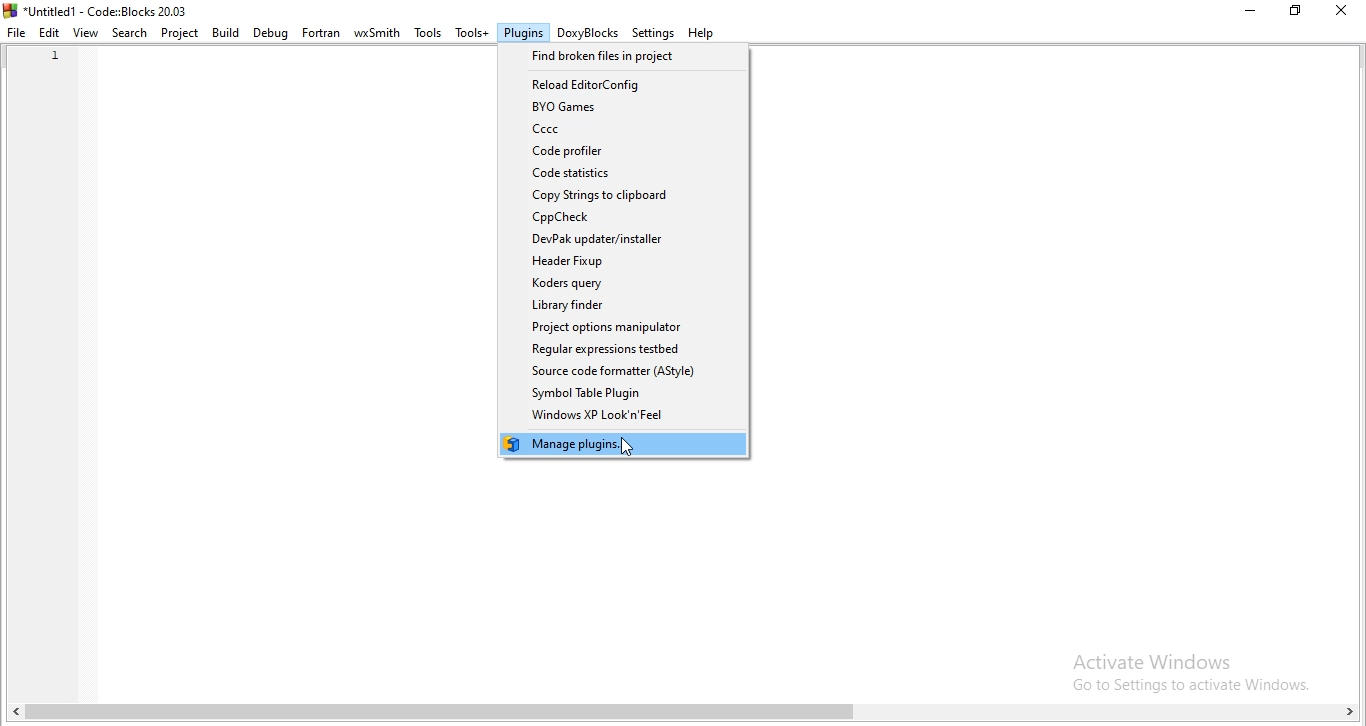  Describe the element at coordinates (227, 32) in the screenshot. I see `Bulid` at that location.